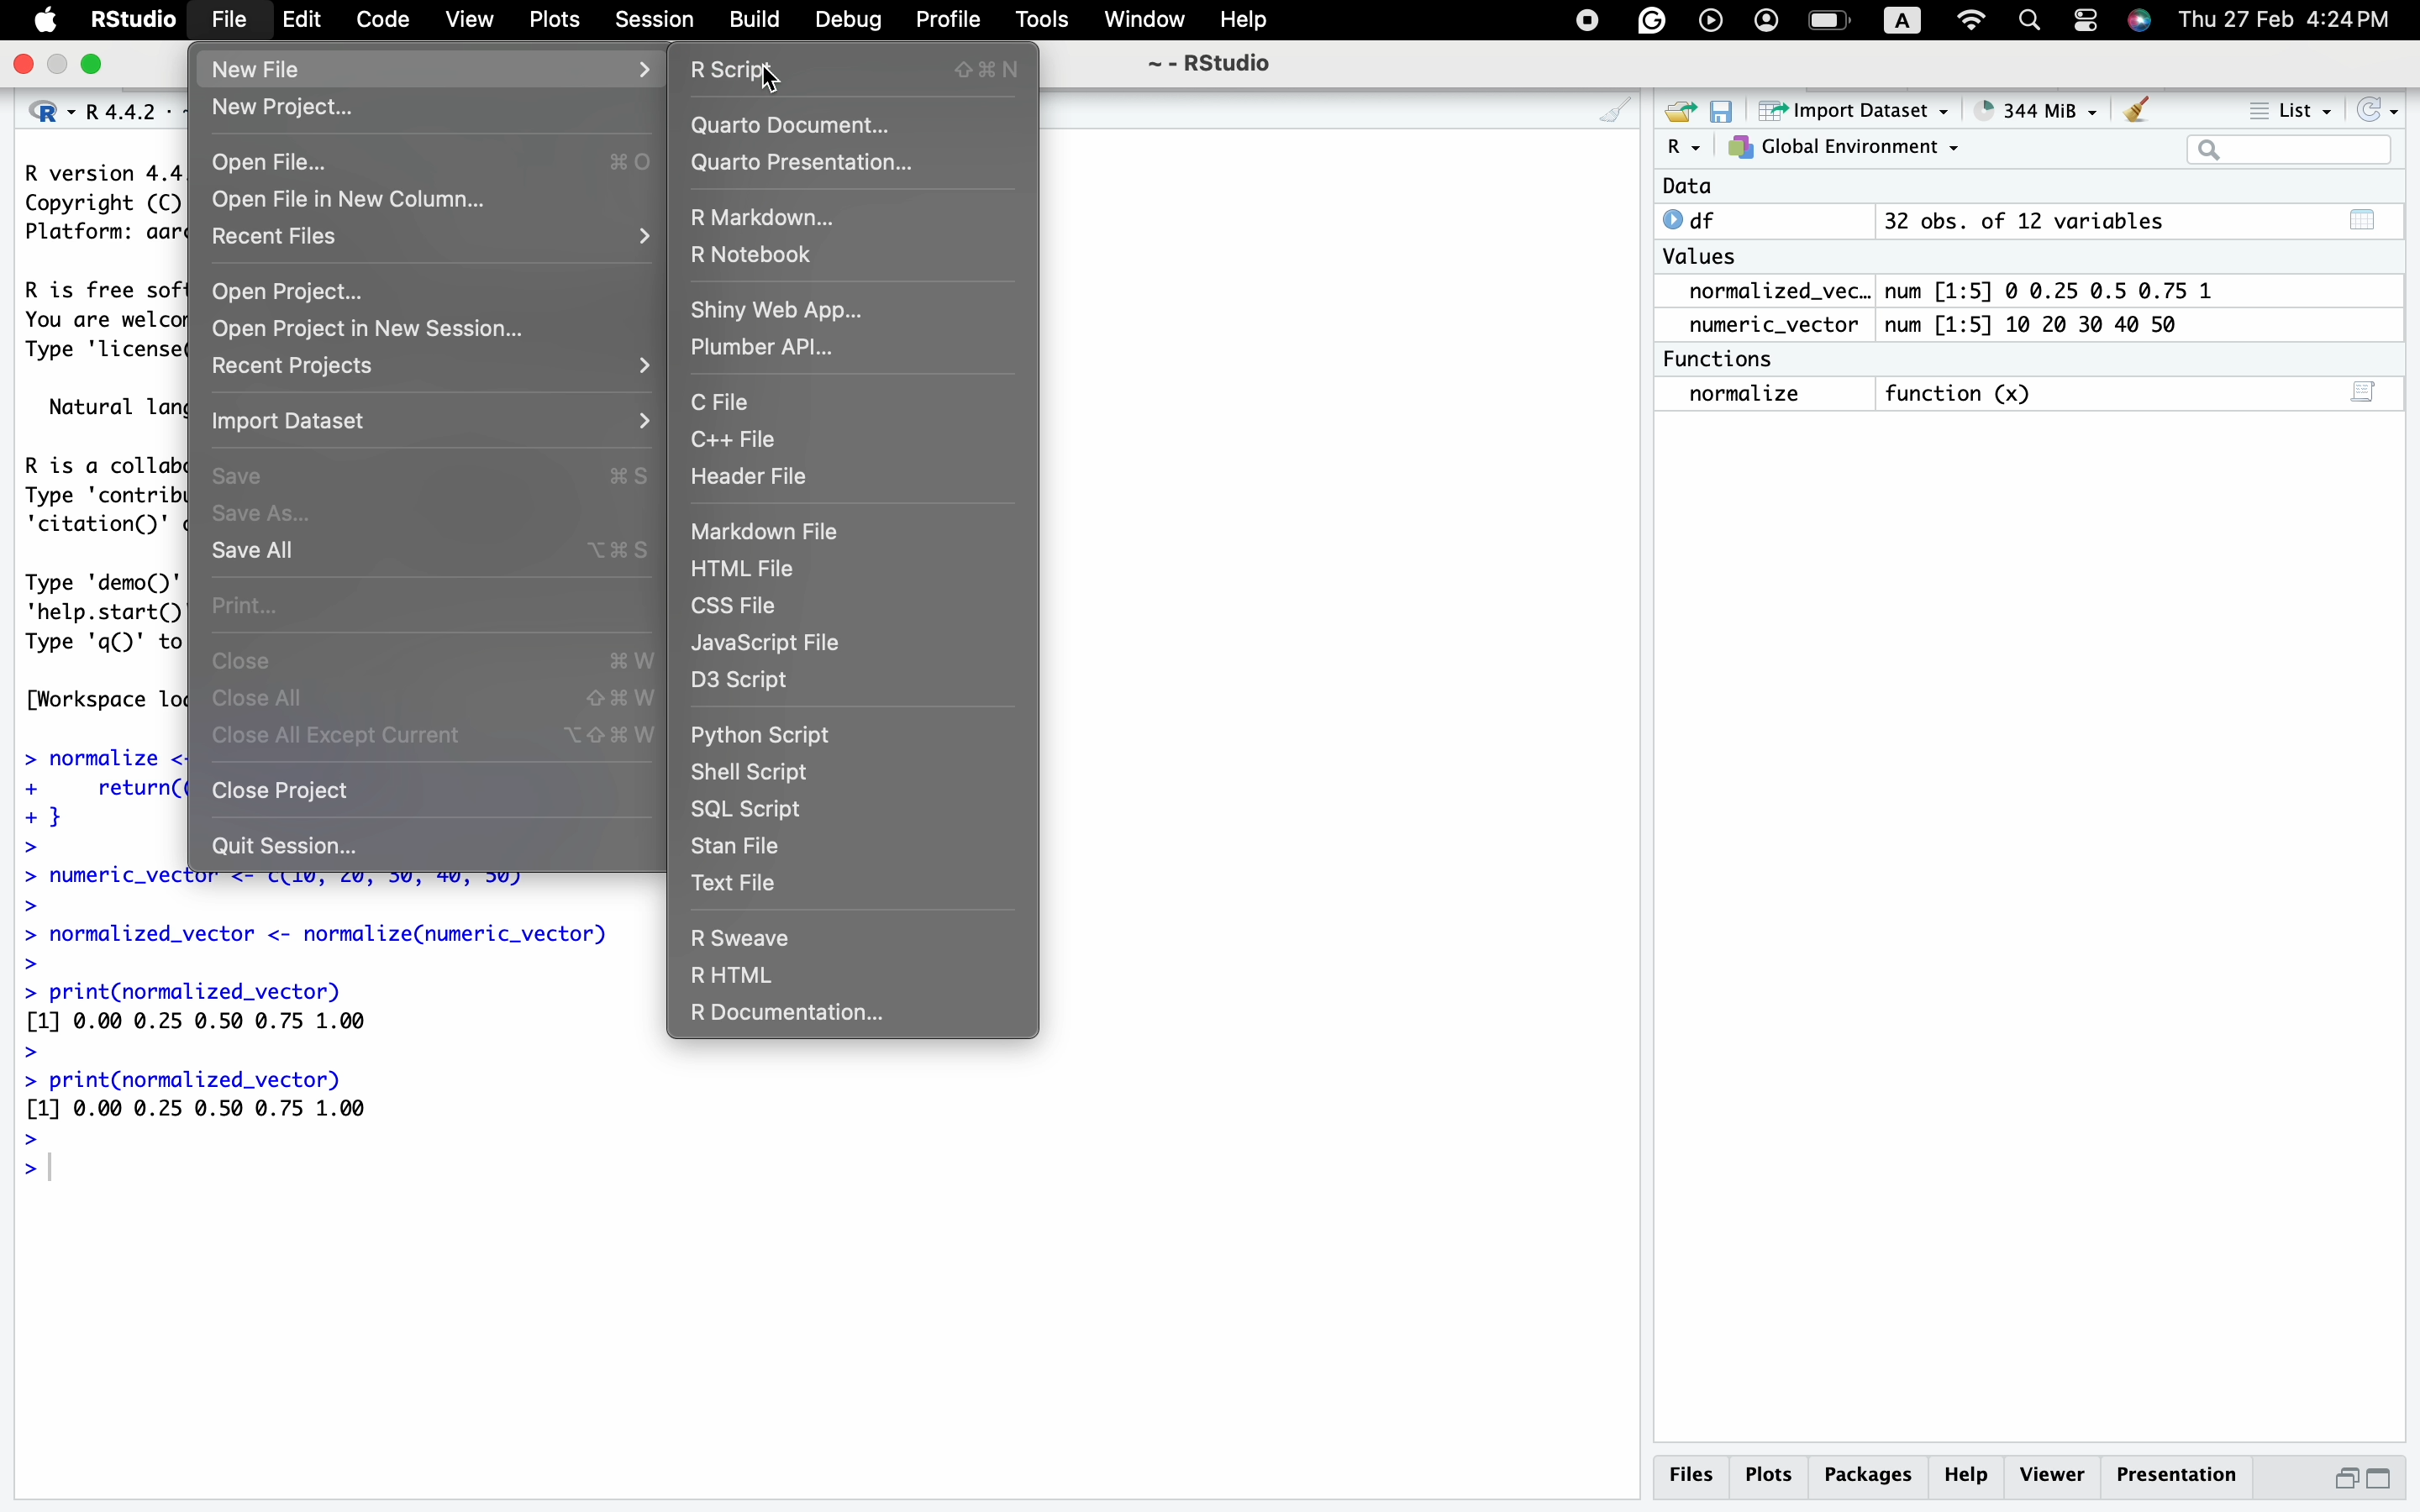 The image size is (2420, 1512). What do you see at coordinates (745, 808) in the screenshot?
I see `SQL Script` at bounding box center [745, 808].